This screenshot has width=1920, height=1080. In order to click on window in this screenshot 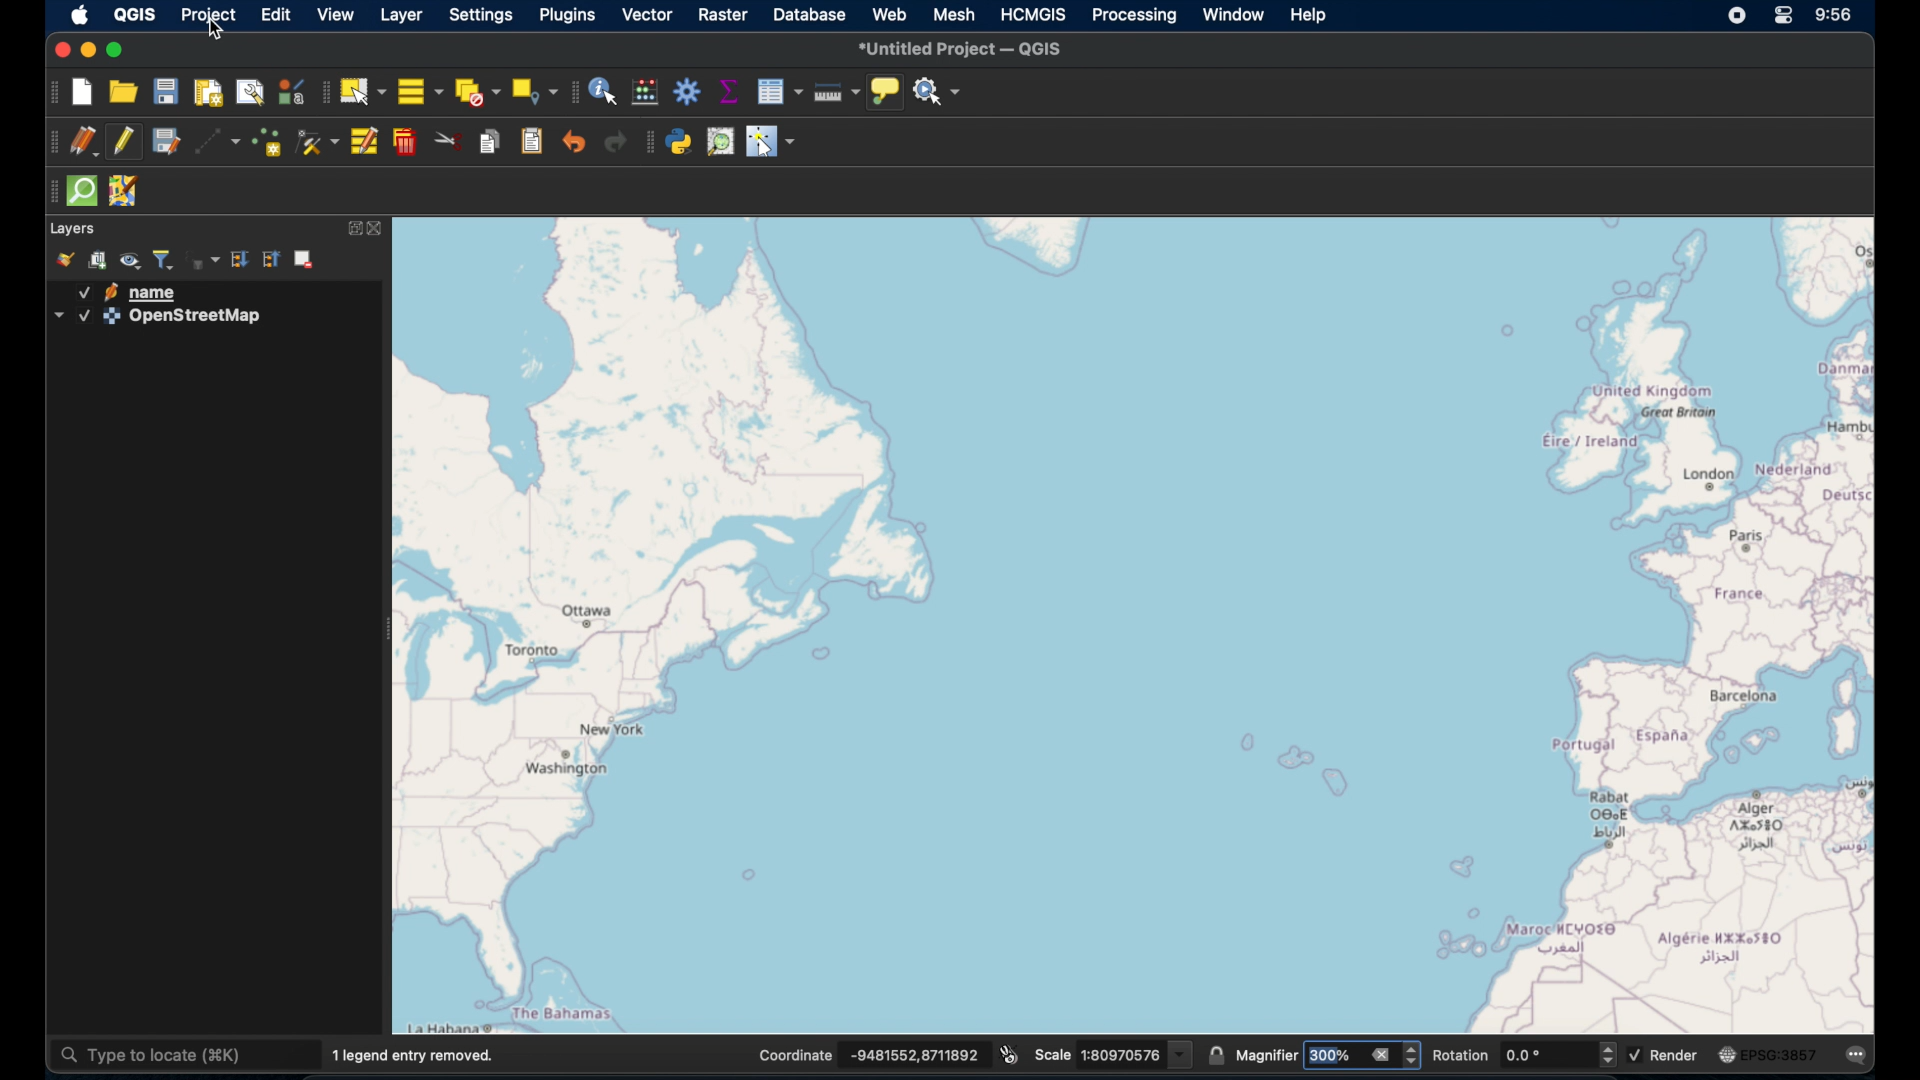, I will do `click(1232, 14)`.